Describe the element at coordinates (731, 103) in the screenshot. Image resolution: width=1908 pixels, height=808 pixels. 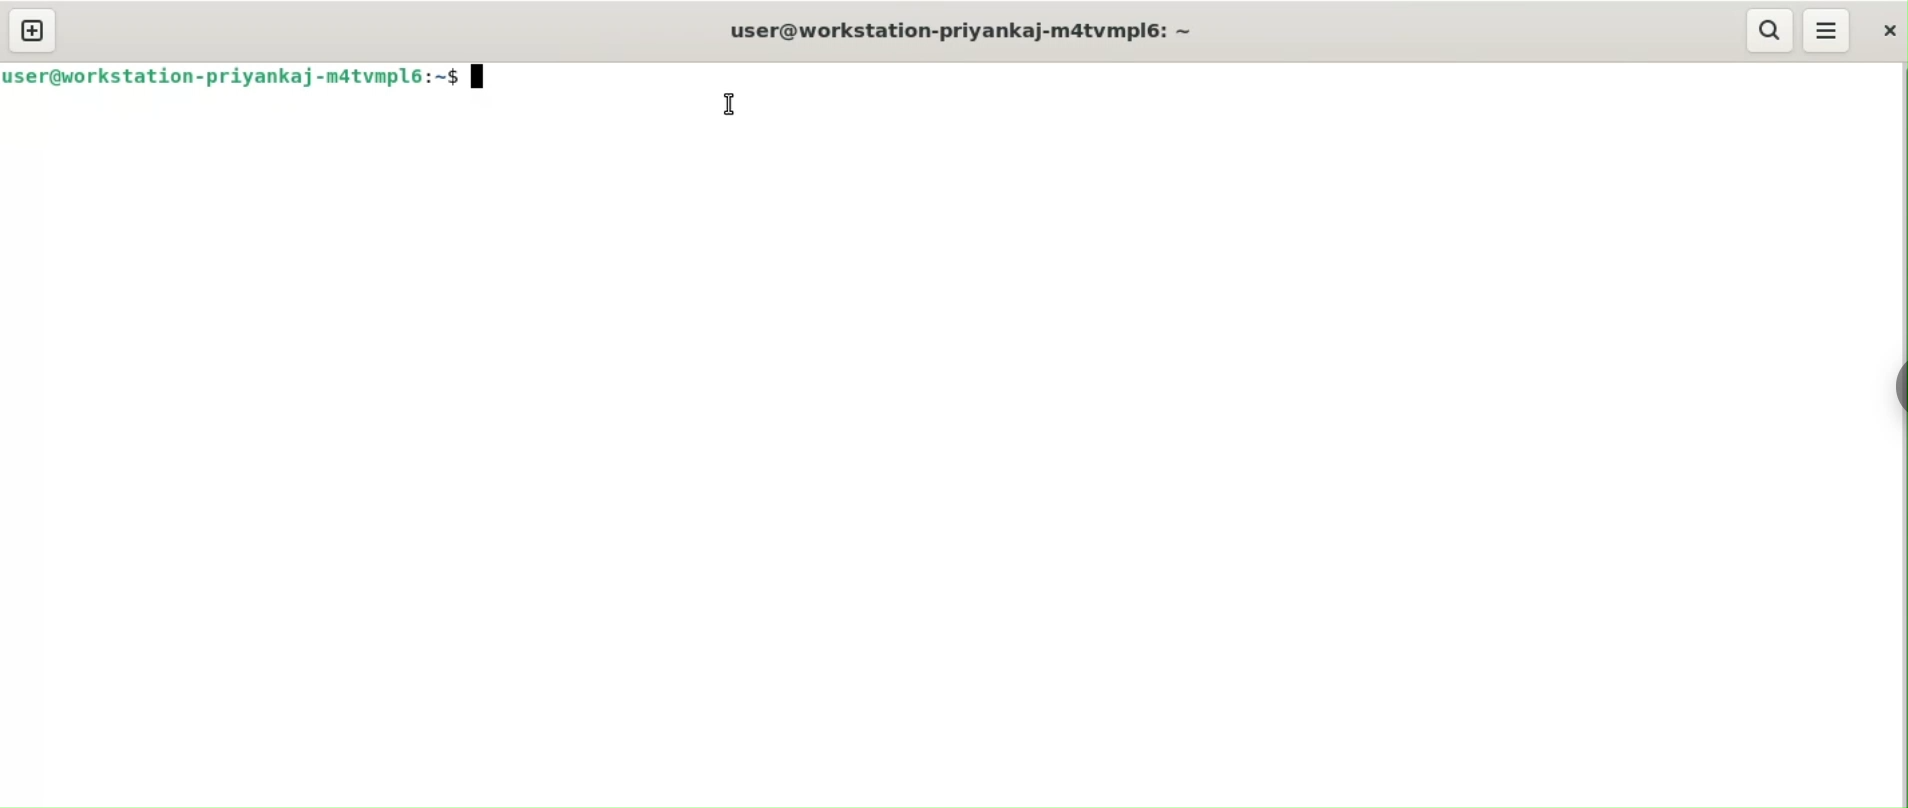
I see `cursor` at that location.